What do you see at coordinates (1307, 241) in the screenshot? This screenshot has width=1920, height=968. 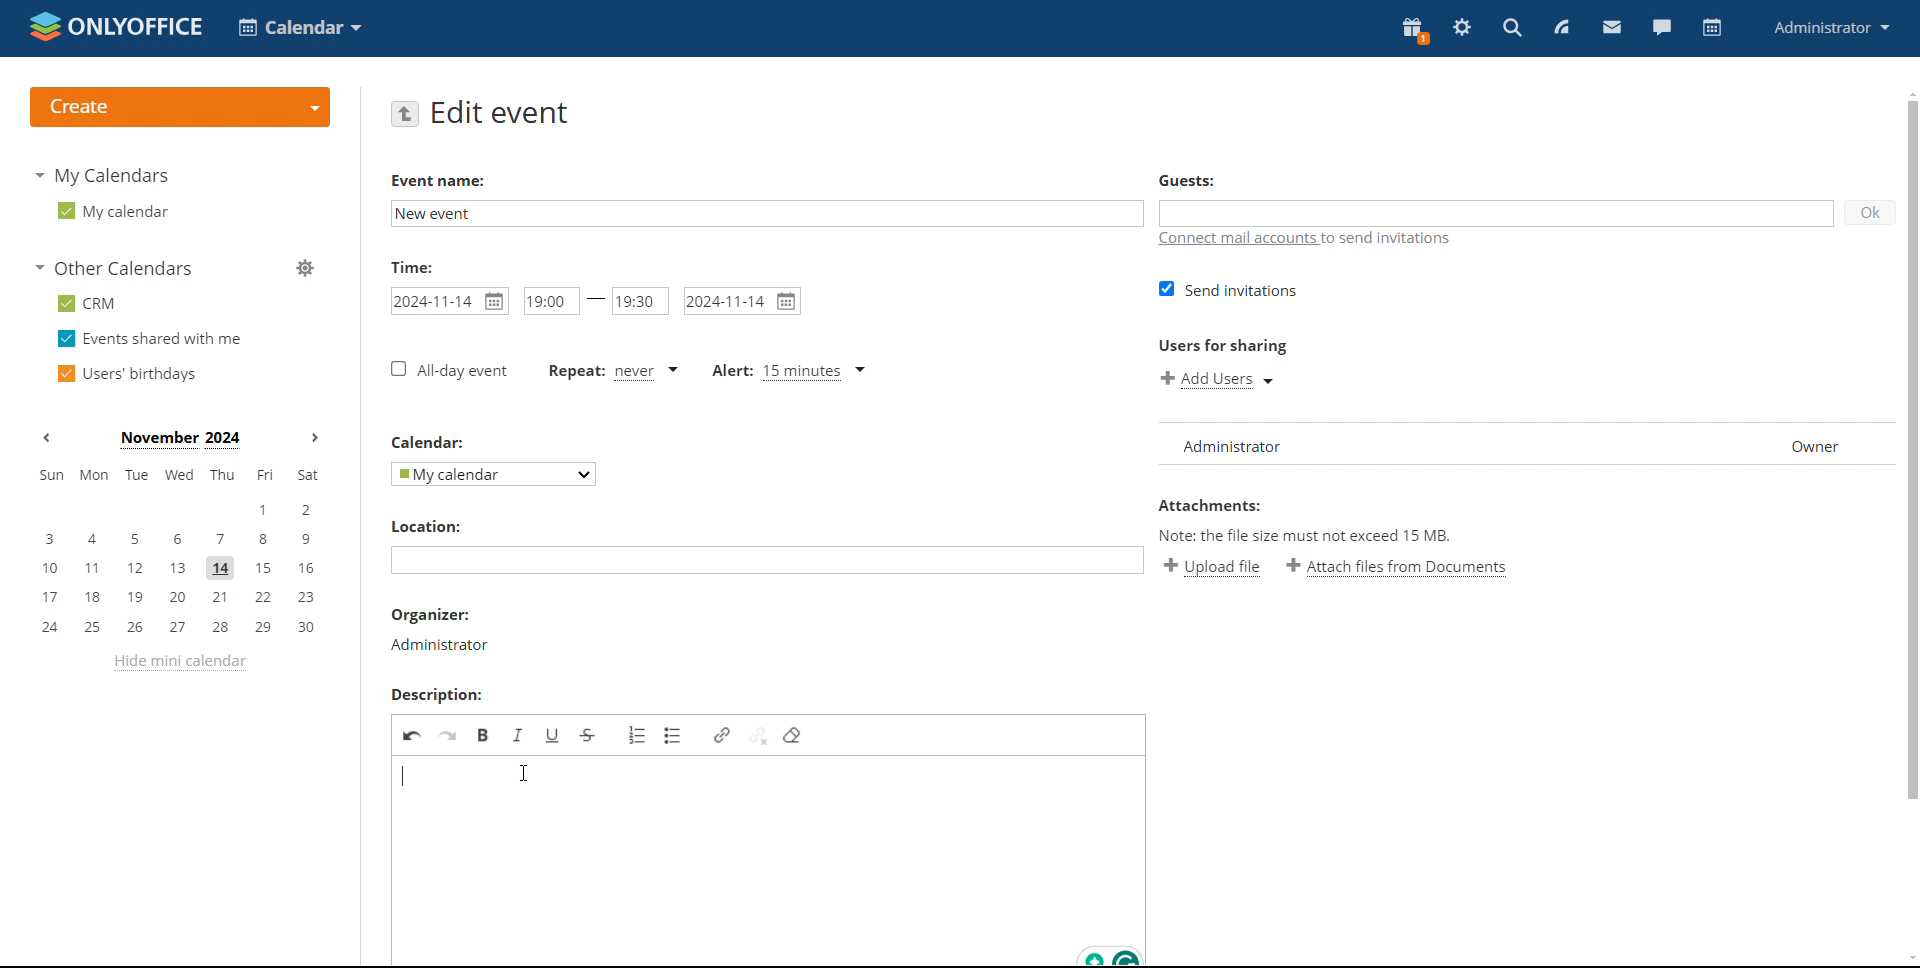 I see `connect mail accounts` at bounding box center [1307, 241].